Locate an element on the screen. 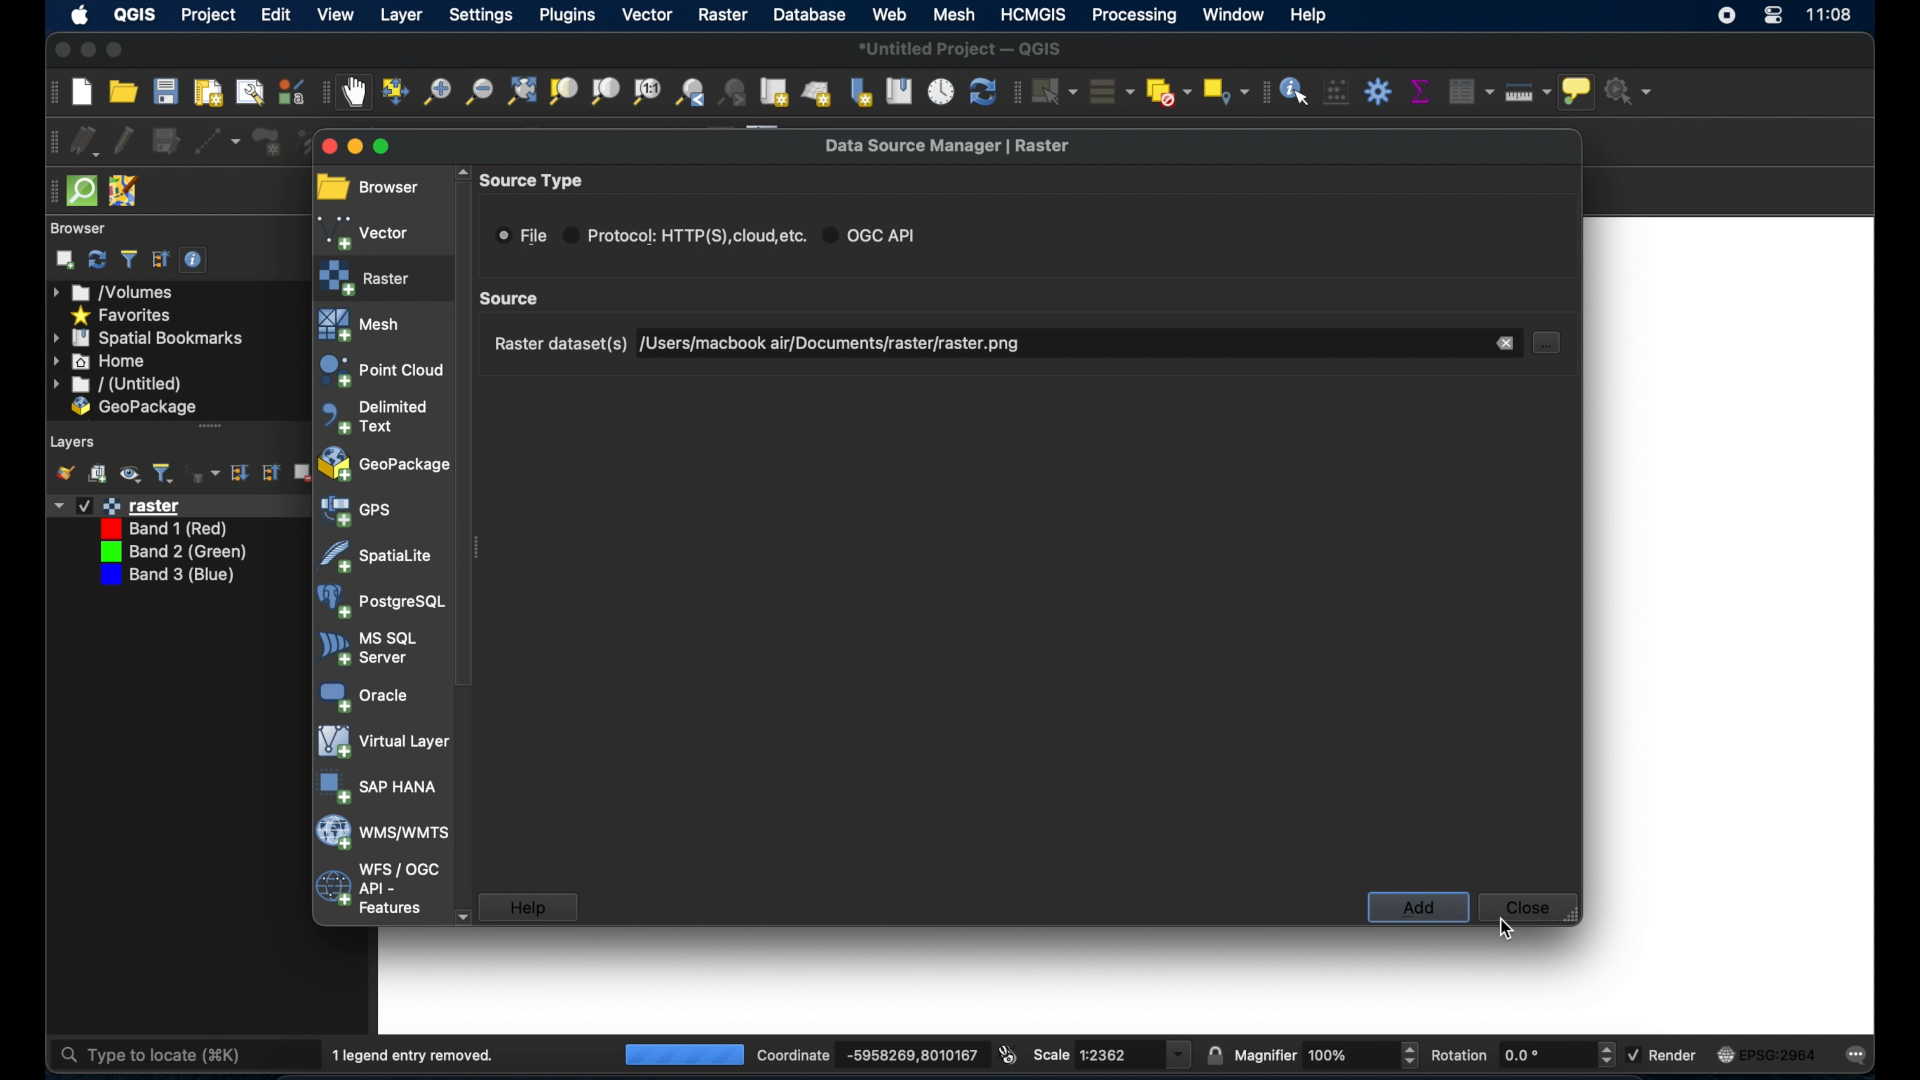 This screenshot has width=1920, height=1080. geopackage is located at coordinates (381, 462).